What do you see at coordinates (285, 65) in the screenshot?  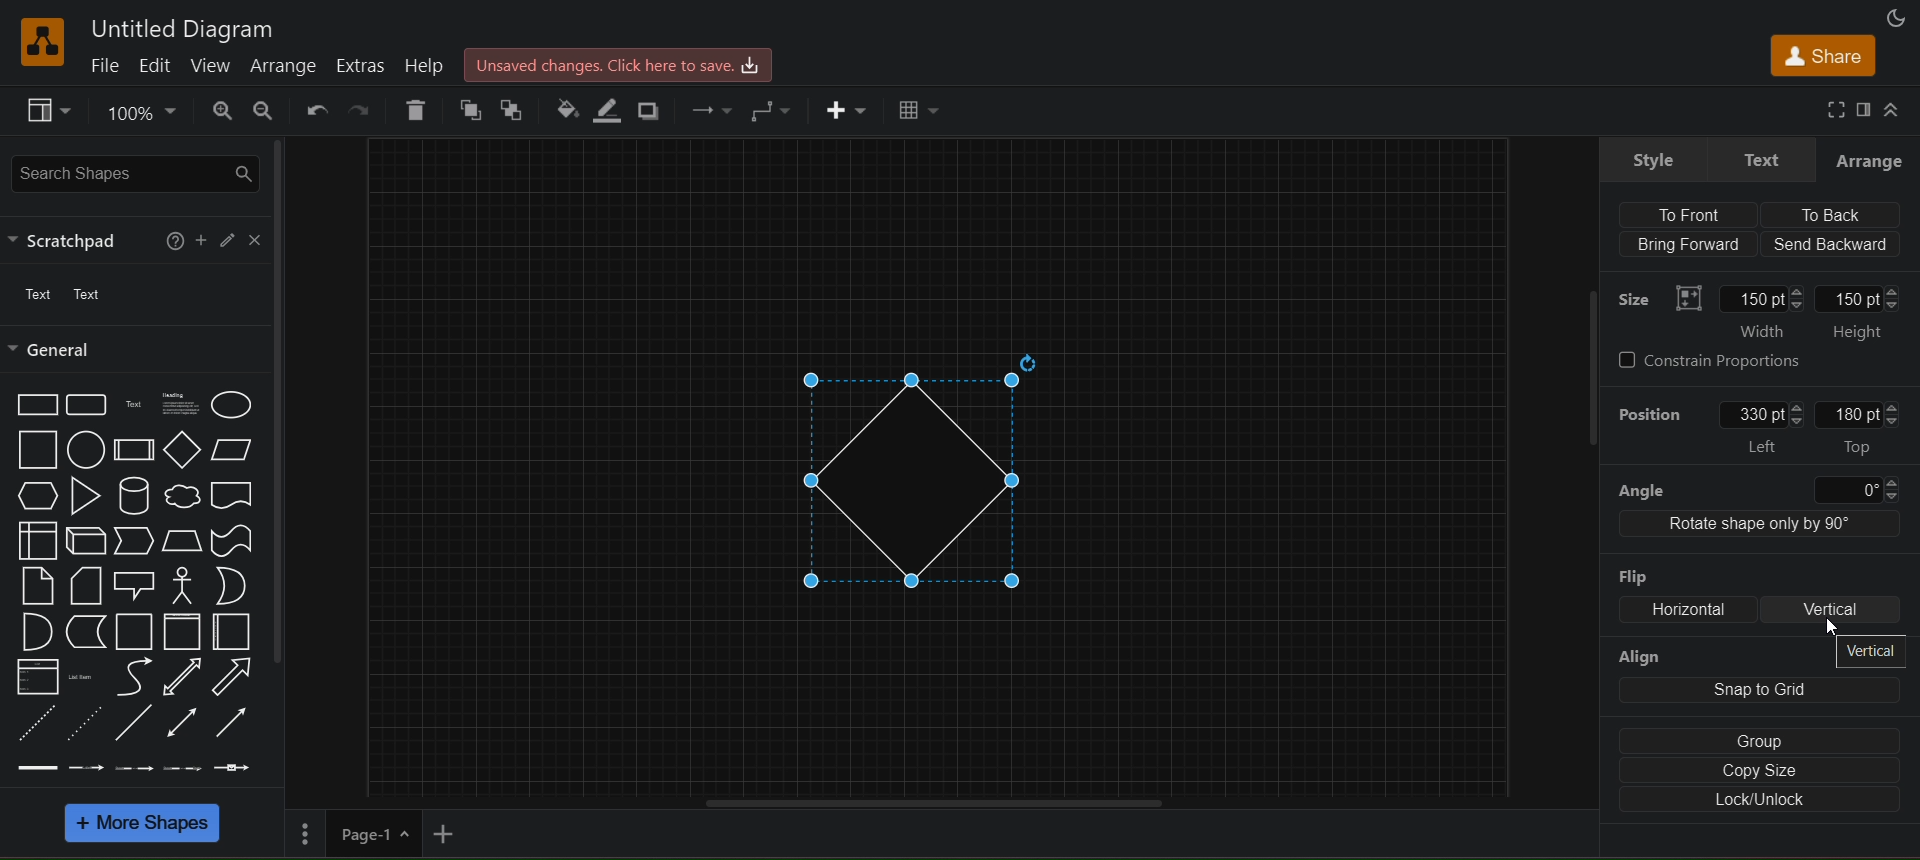 I see `arrange` at bounding box center [285, 65].